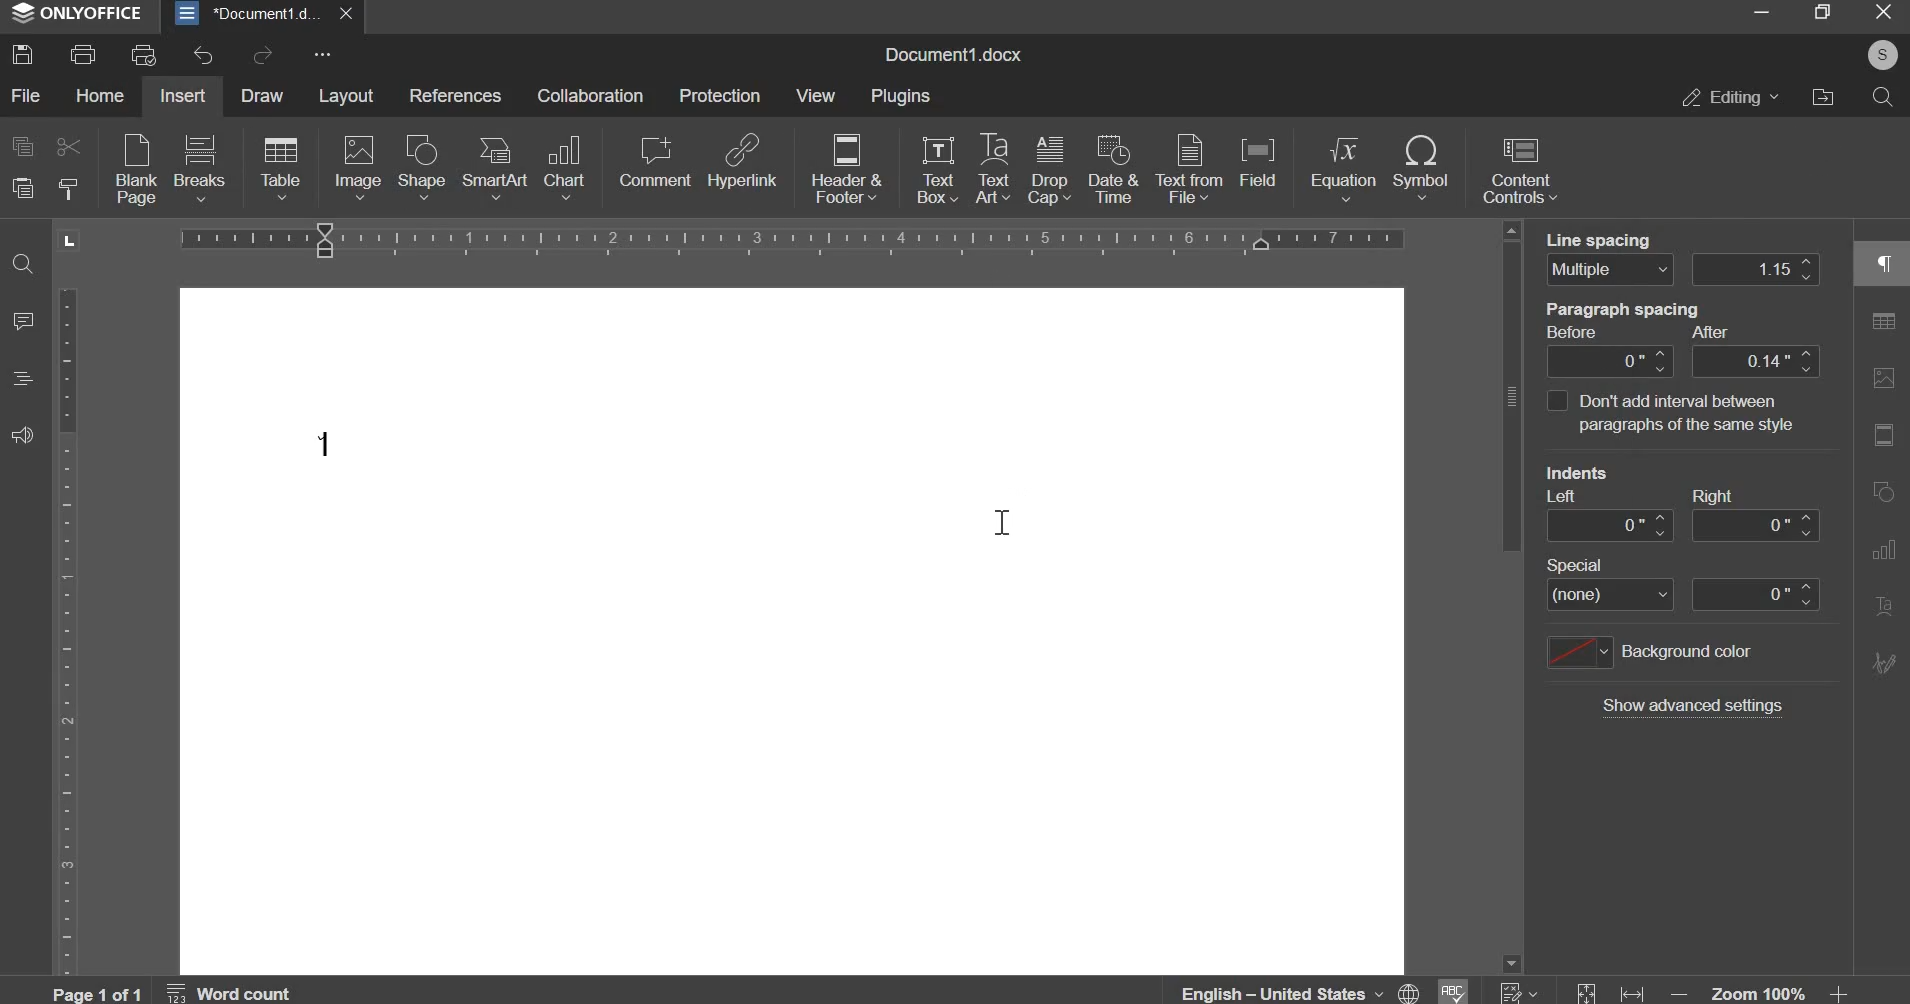  What do you see at coordinates (993, 168) in the screenshot?
I see `text art` at bounding box center [993, 168].